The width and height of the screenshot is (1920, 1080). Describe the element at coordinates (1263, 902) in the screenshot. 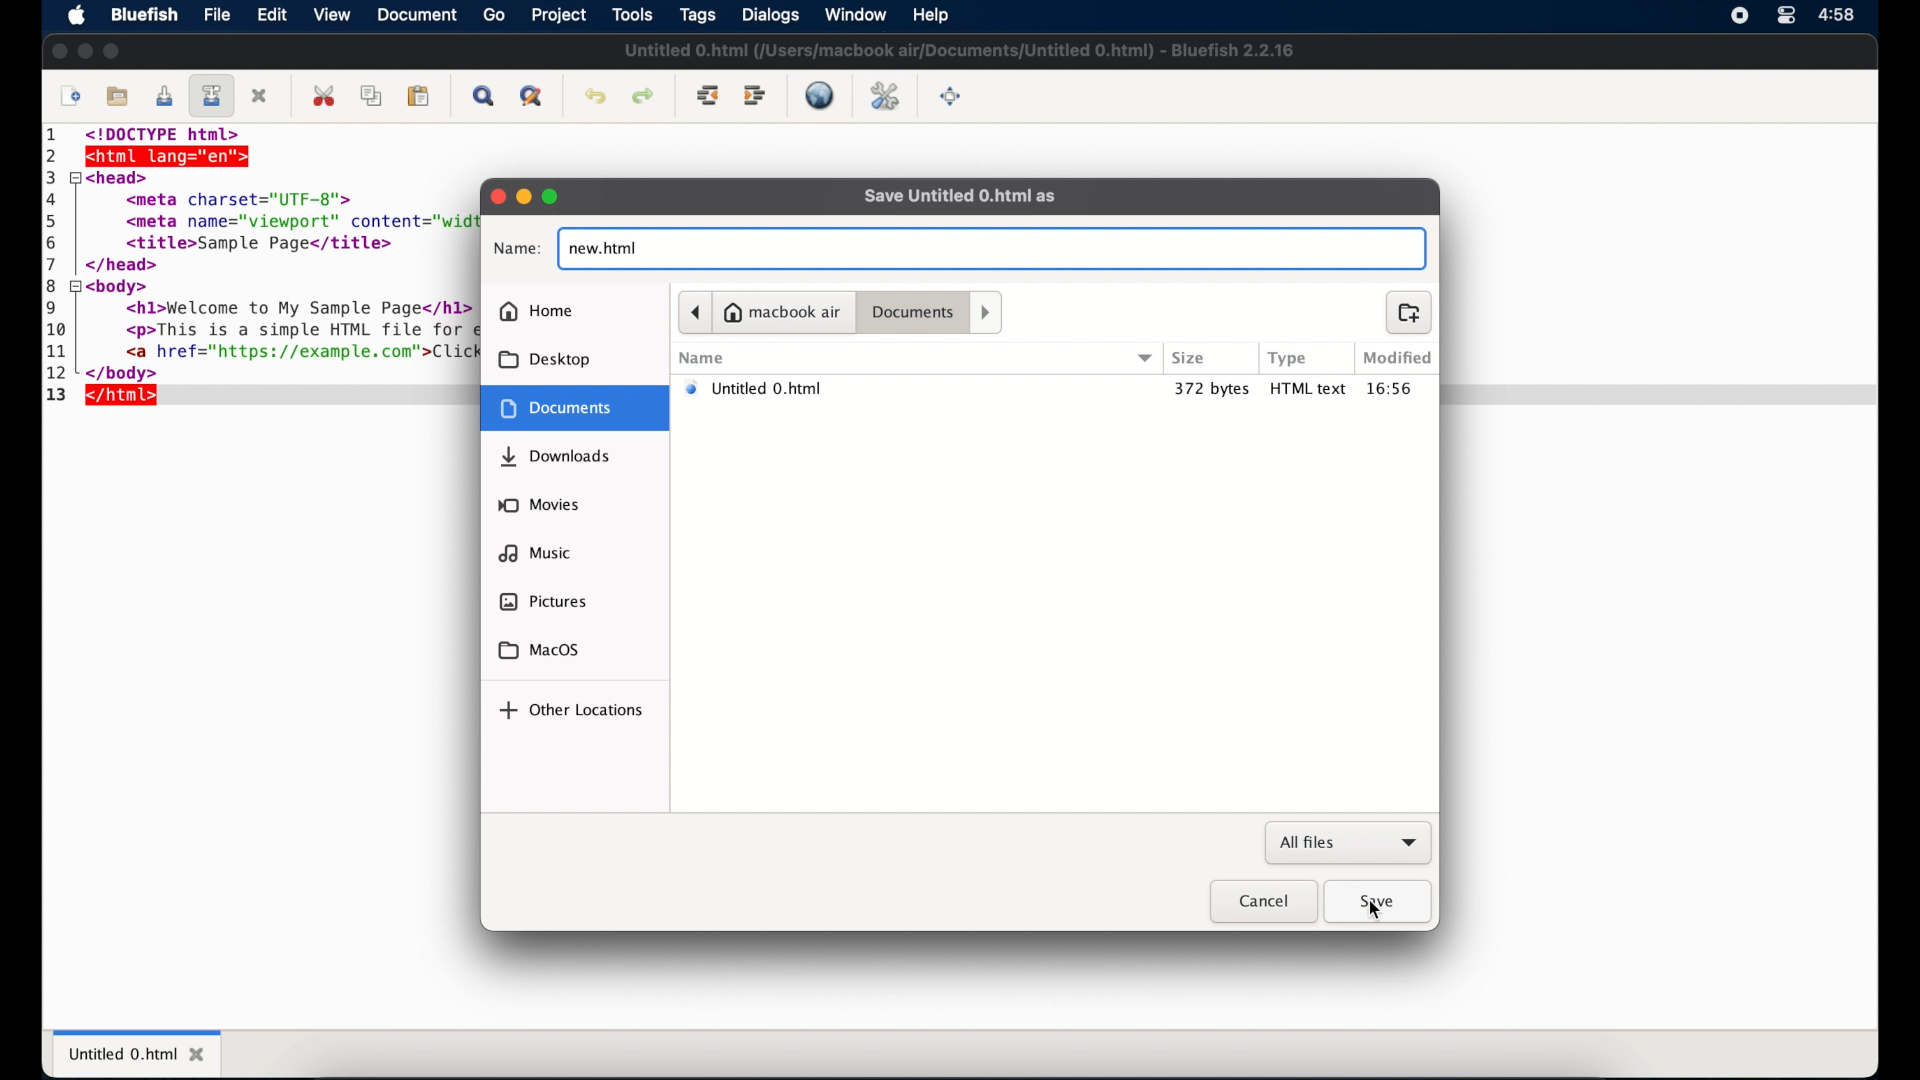

I see `cancel` at that location.